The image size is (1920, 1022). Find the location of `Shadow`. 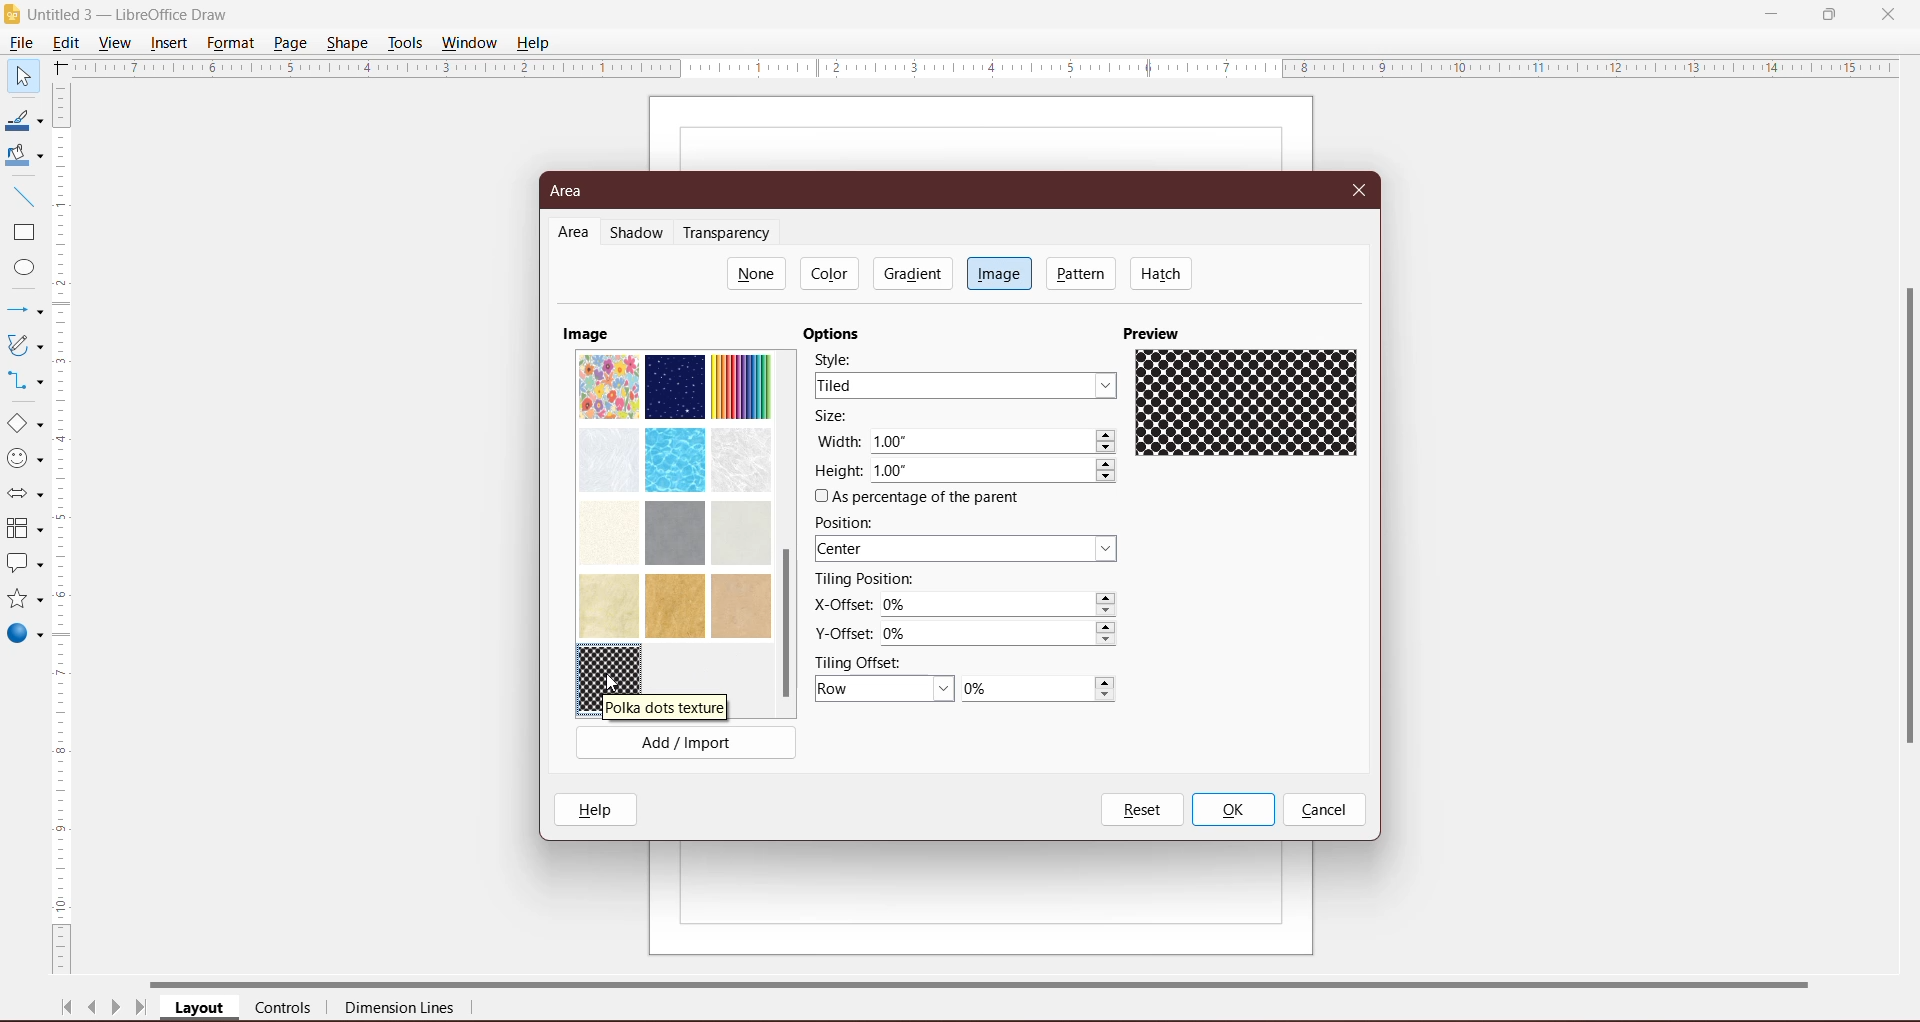

Shadow is located at coordinates (640, 234).